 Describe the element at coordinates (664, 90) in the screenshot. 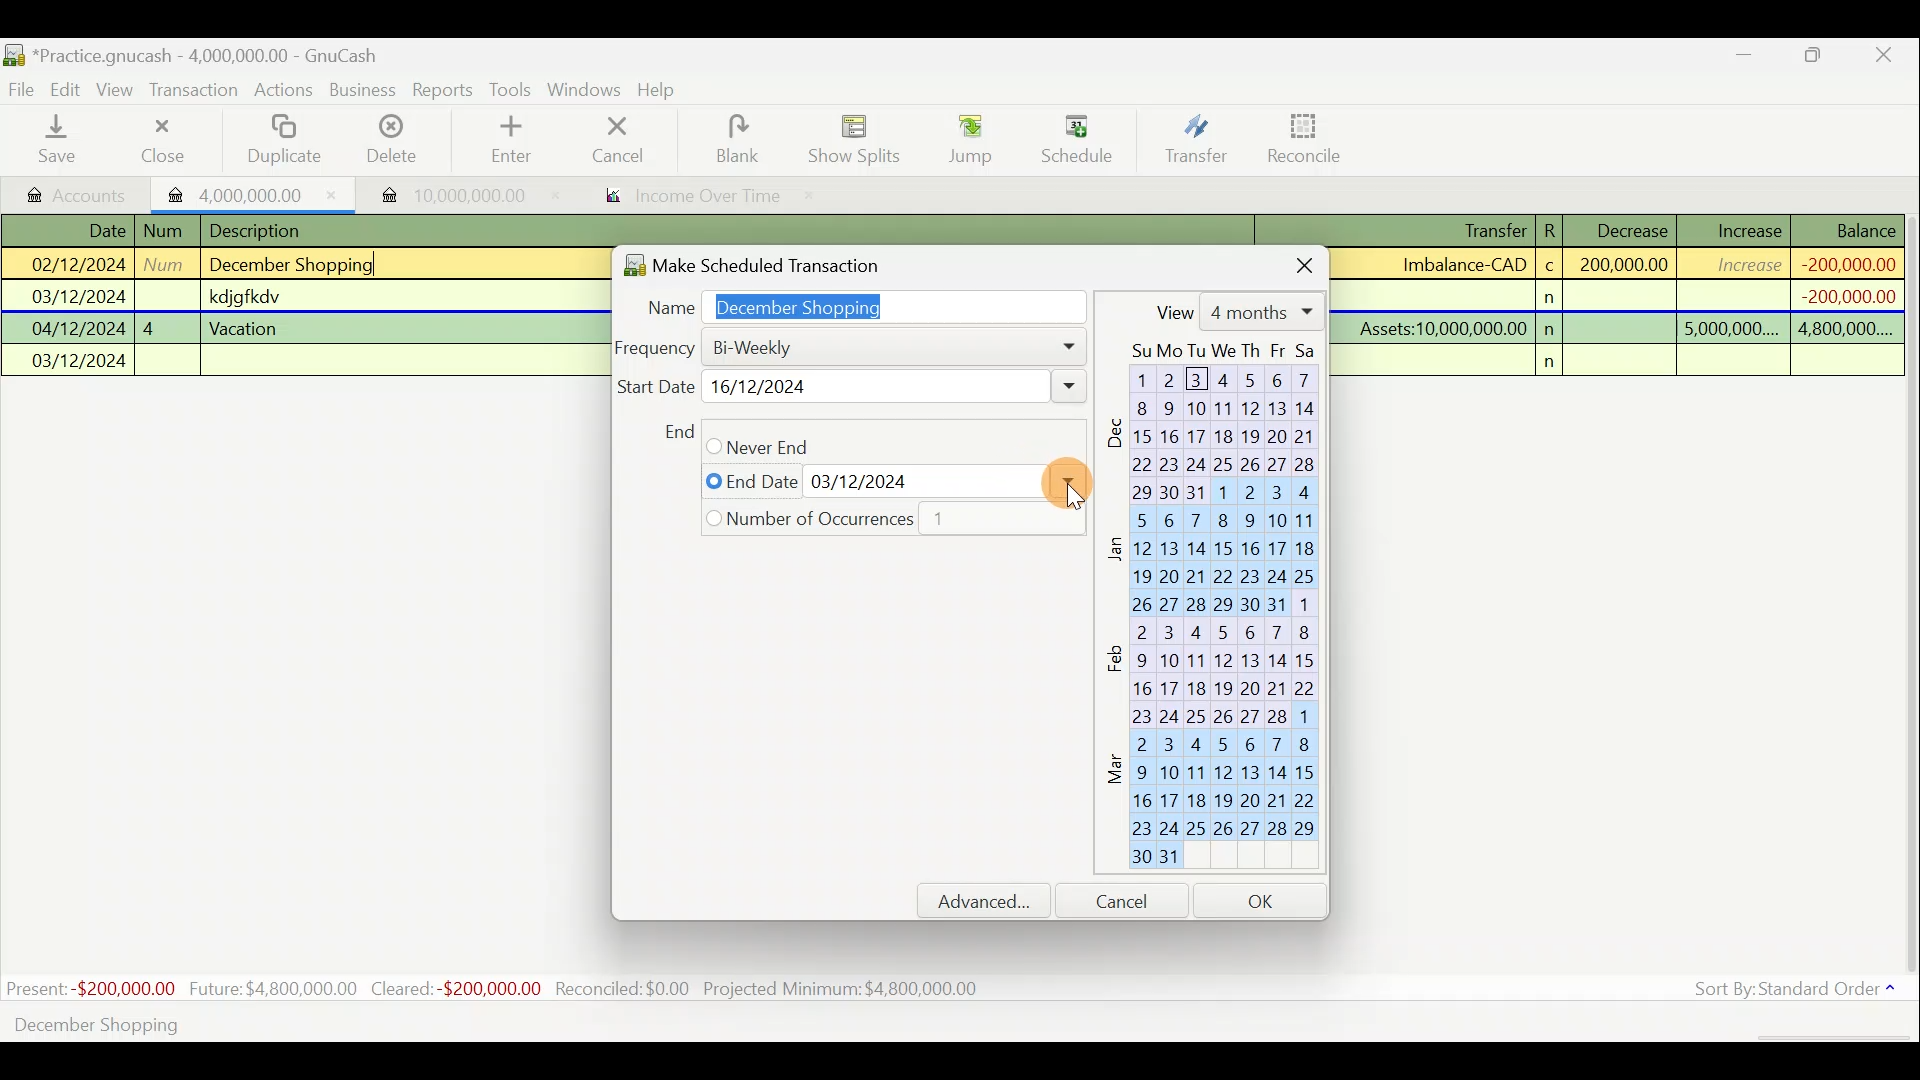

I see `Help` at that location.